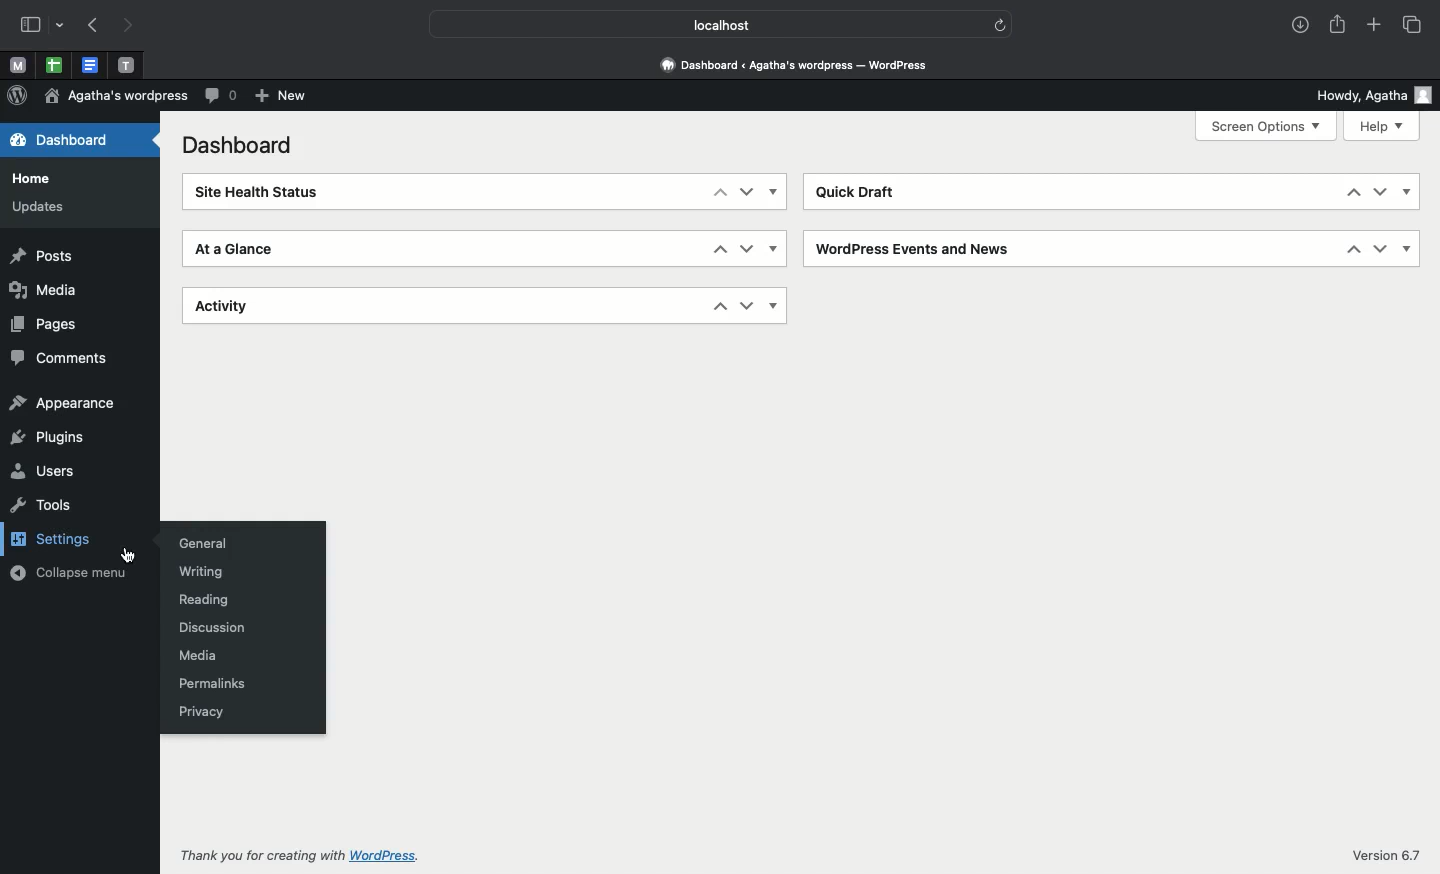 This screenshot has width=1440, height=874. I want to click on Screen options, so click(1269, 126).